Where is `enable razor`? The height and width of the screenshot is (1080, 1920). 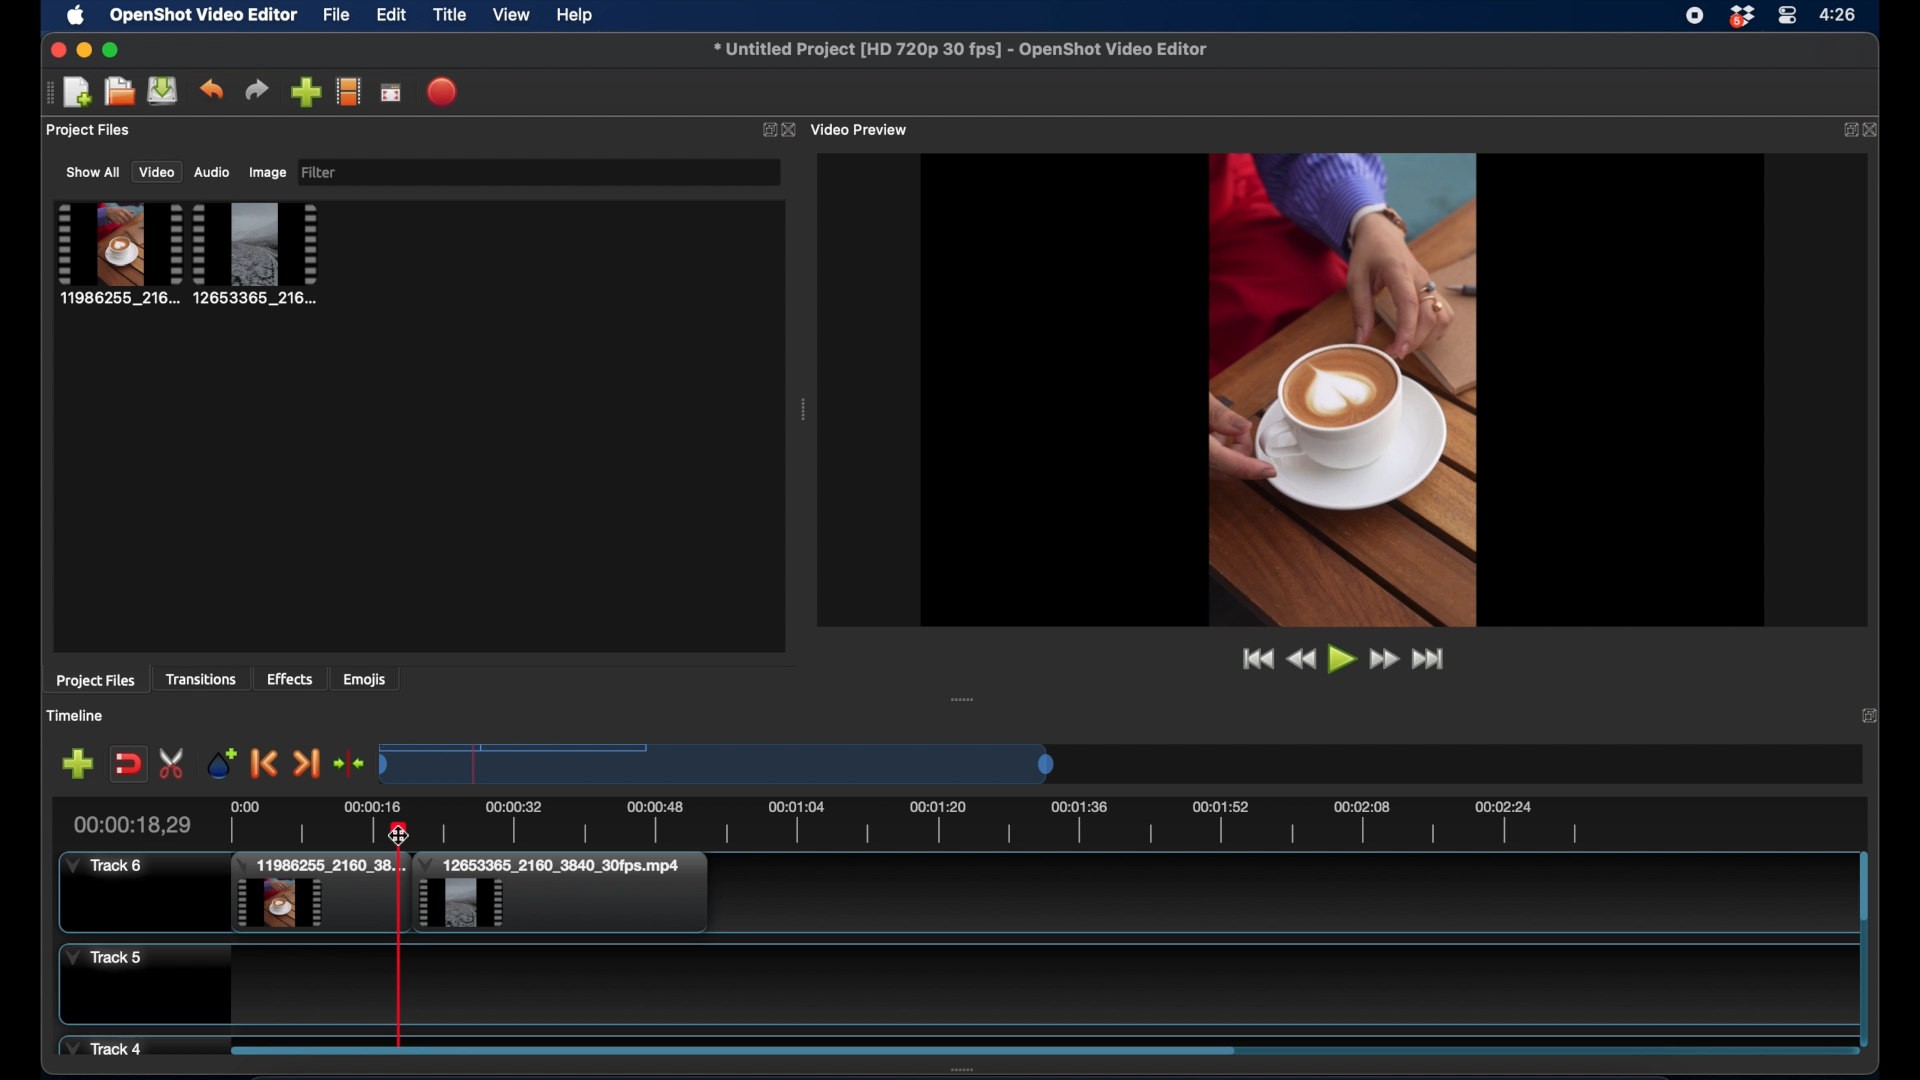
enable razor is located at coordinates (174, 763).